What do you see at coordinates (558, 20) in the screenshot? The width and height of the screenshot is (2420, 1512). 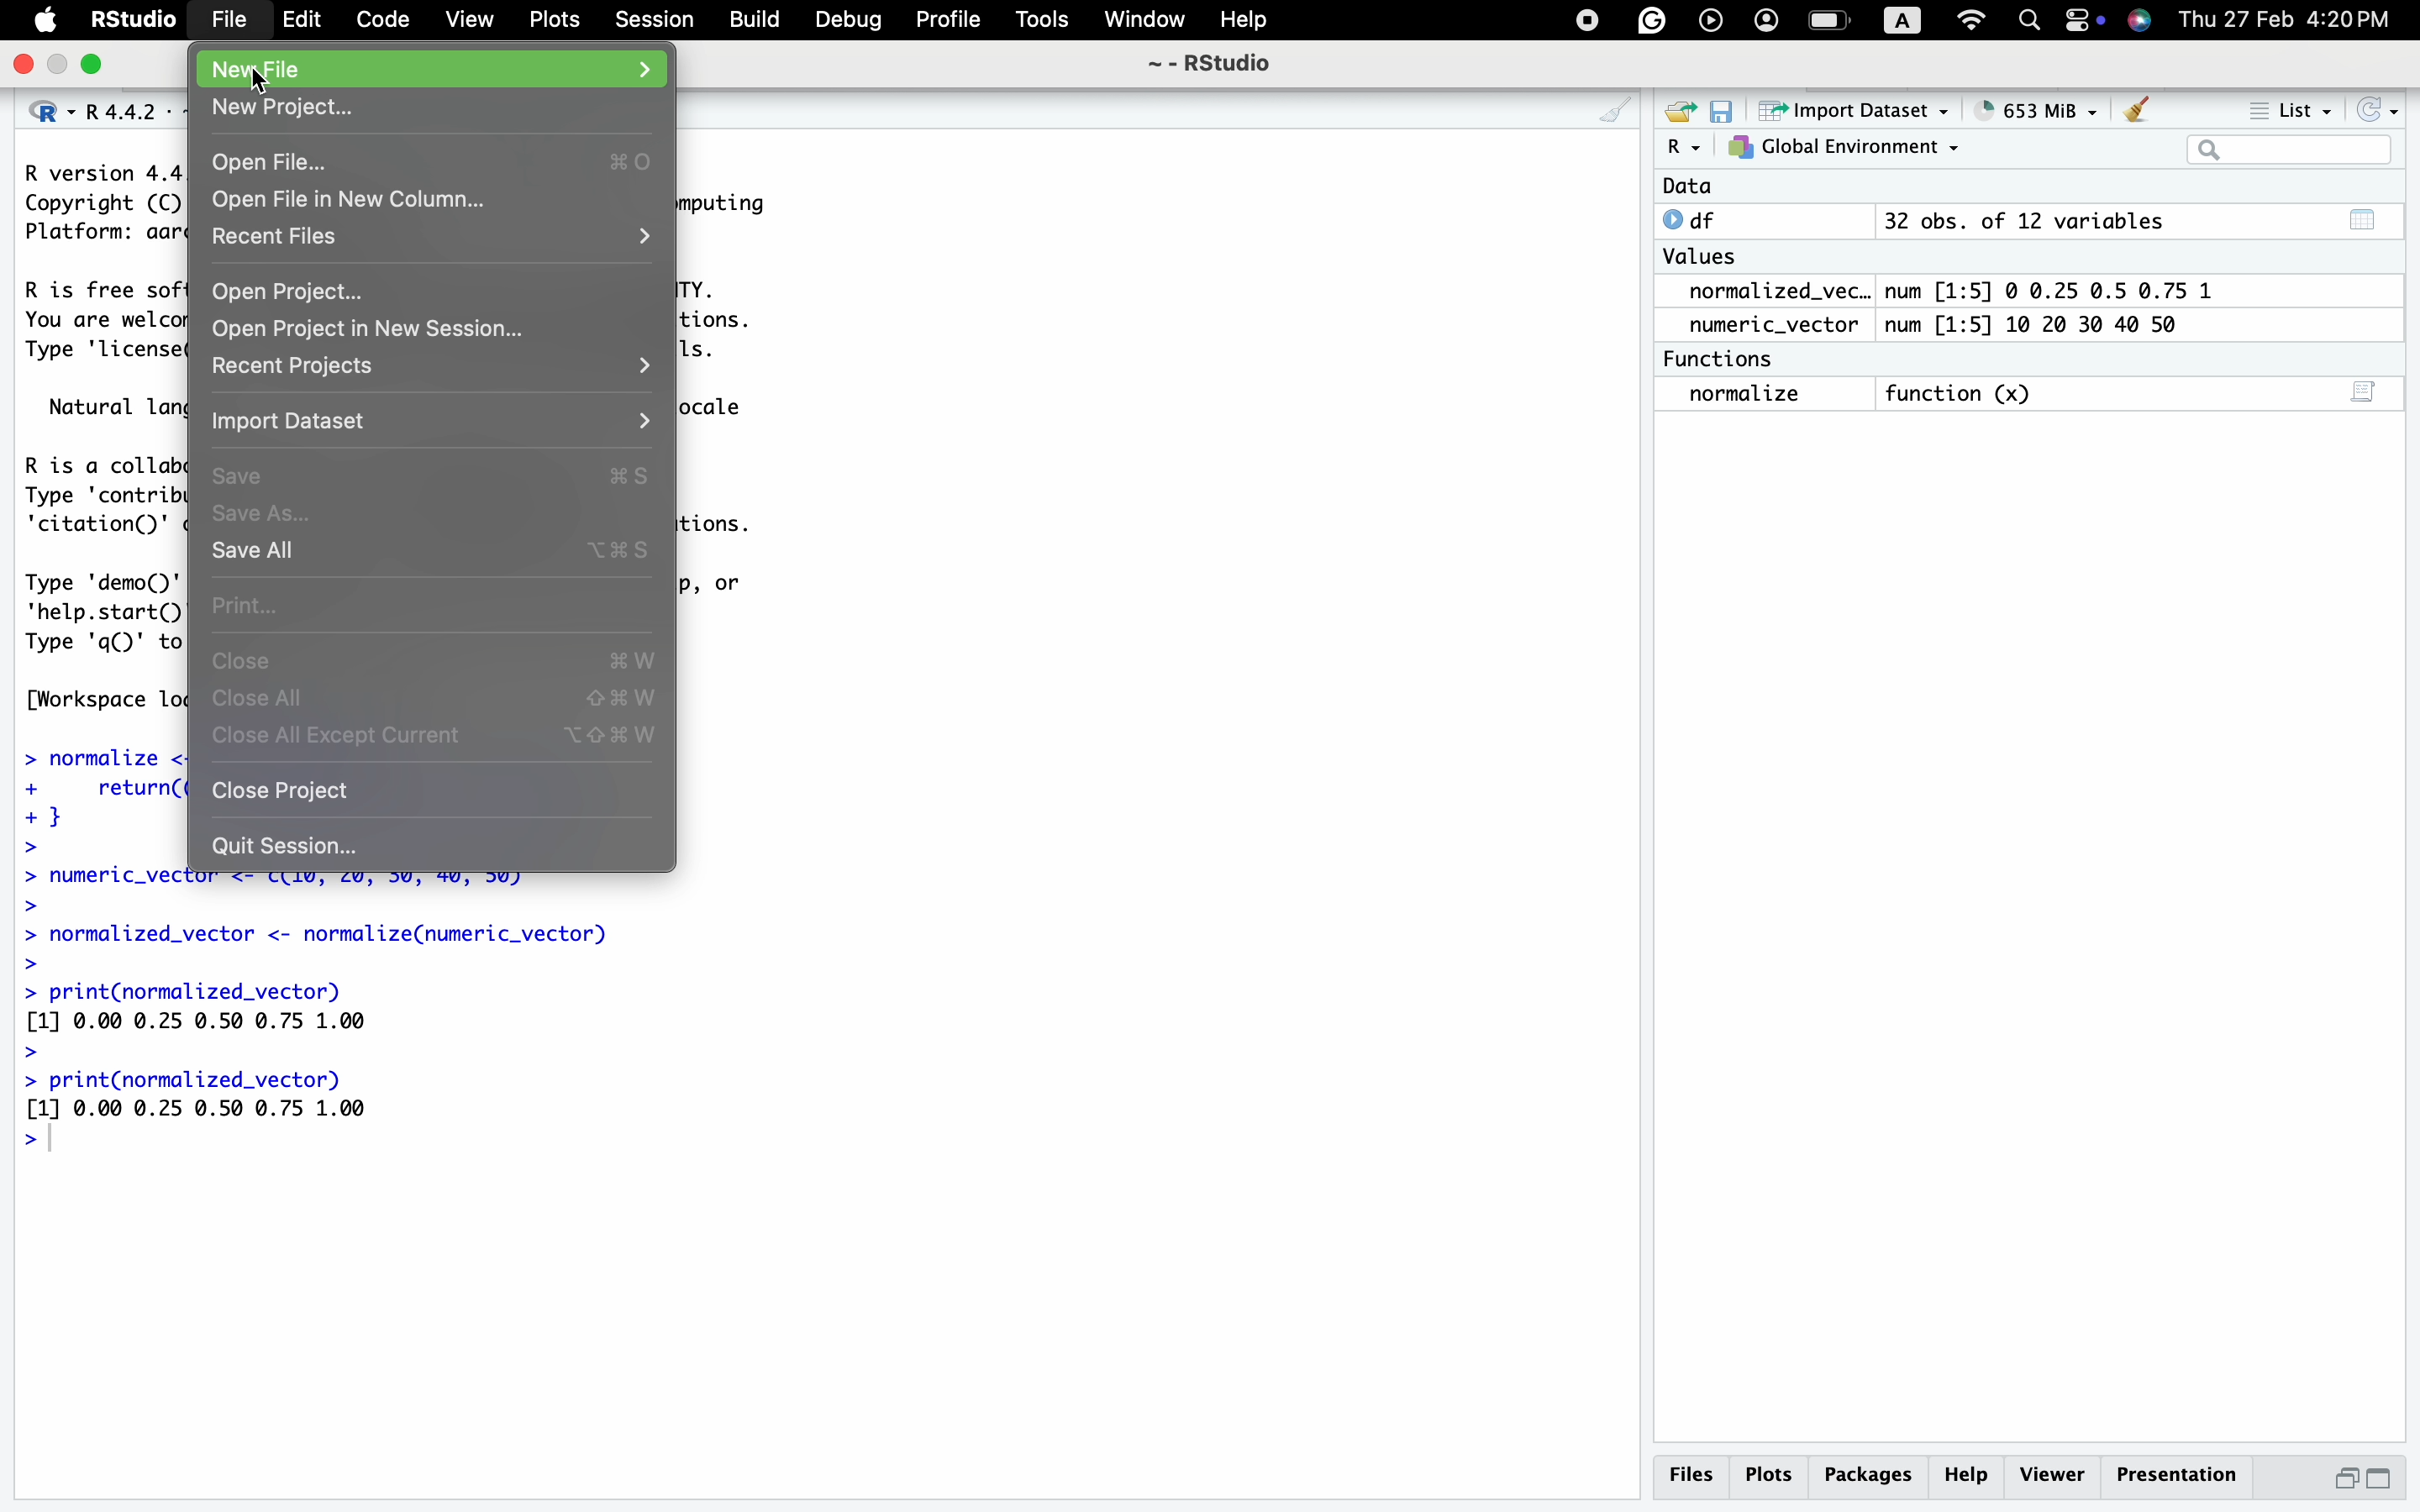 I see `Plots` at bounding box center [558, 20].